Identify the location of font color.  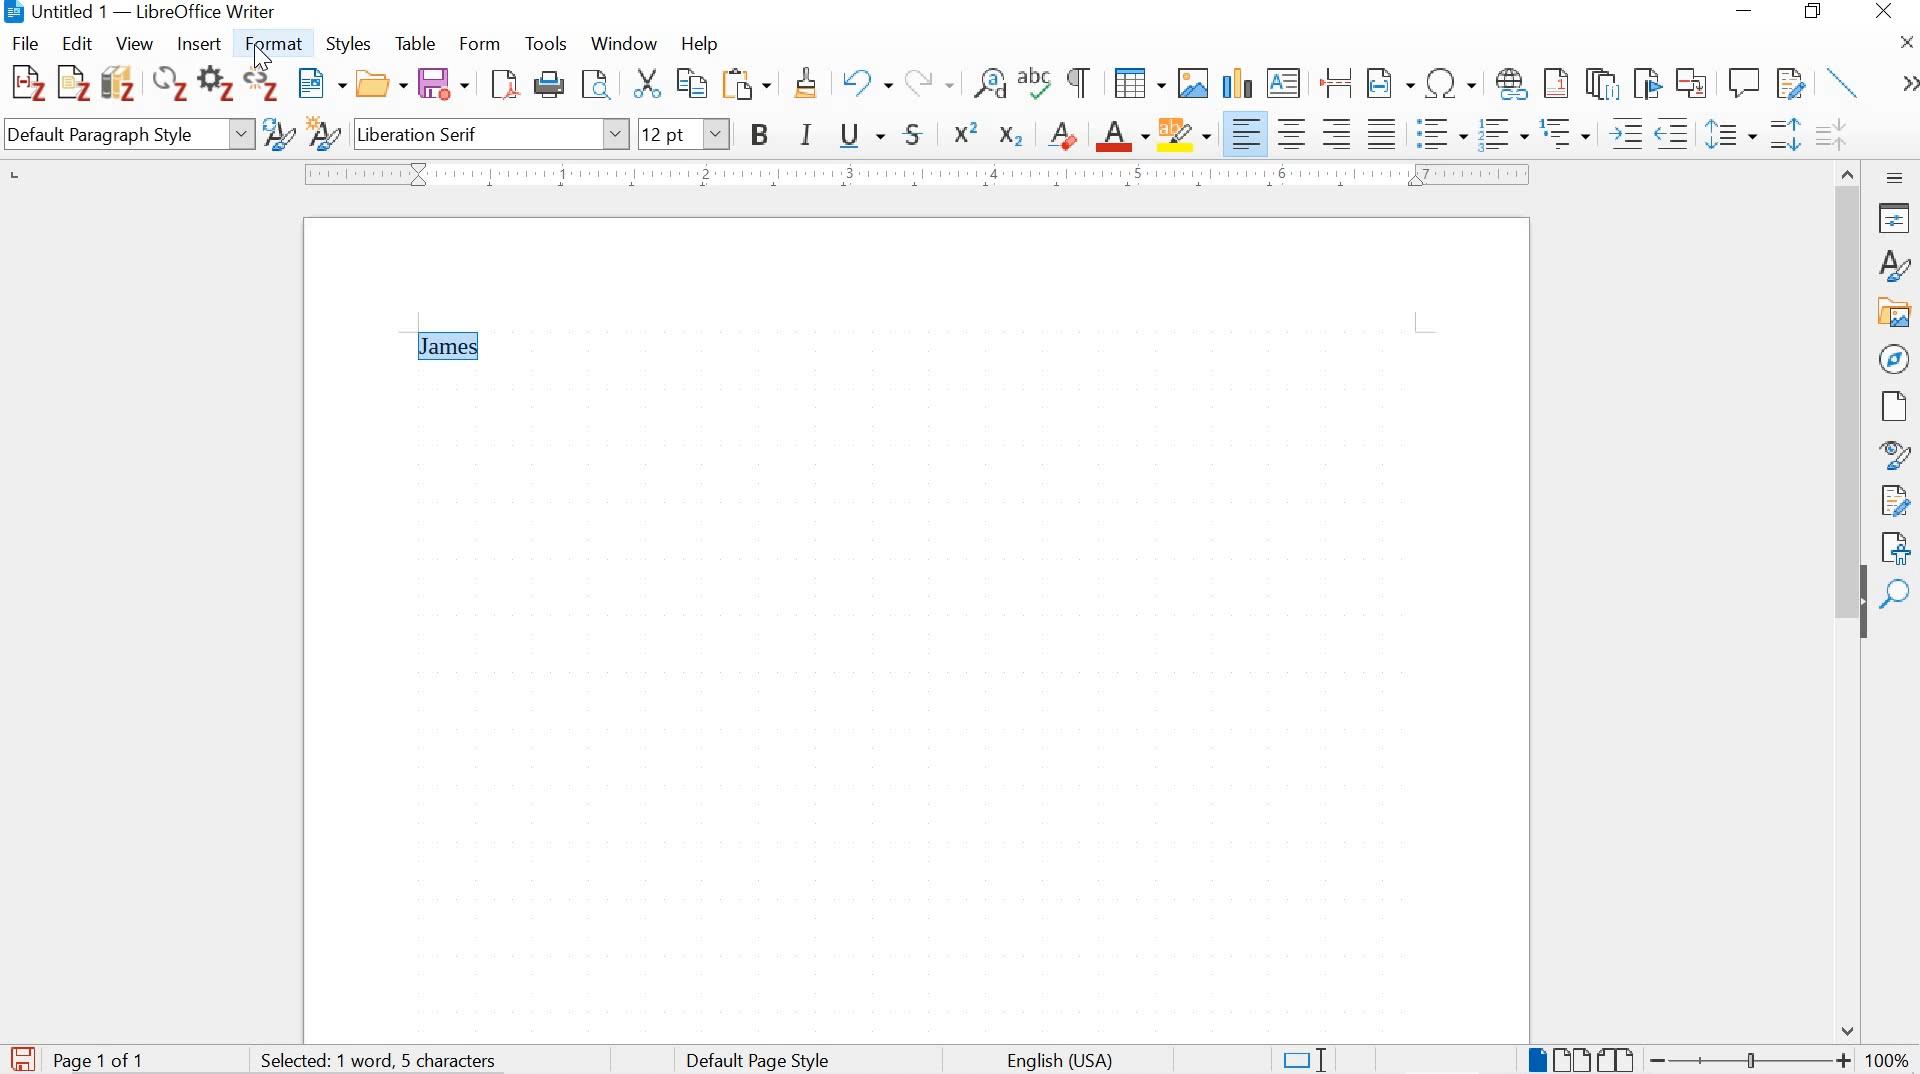
(1123, 137).